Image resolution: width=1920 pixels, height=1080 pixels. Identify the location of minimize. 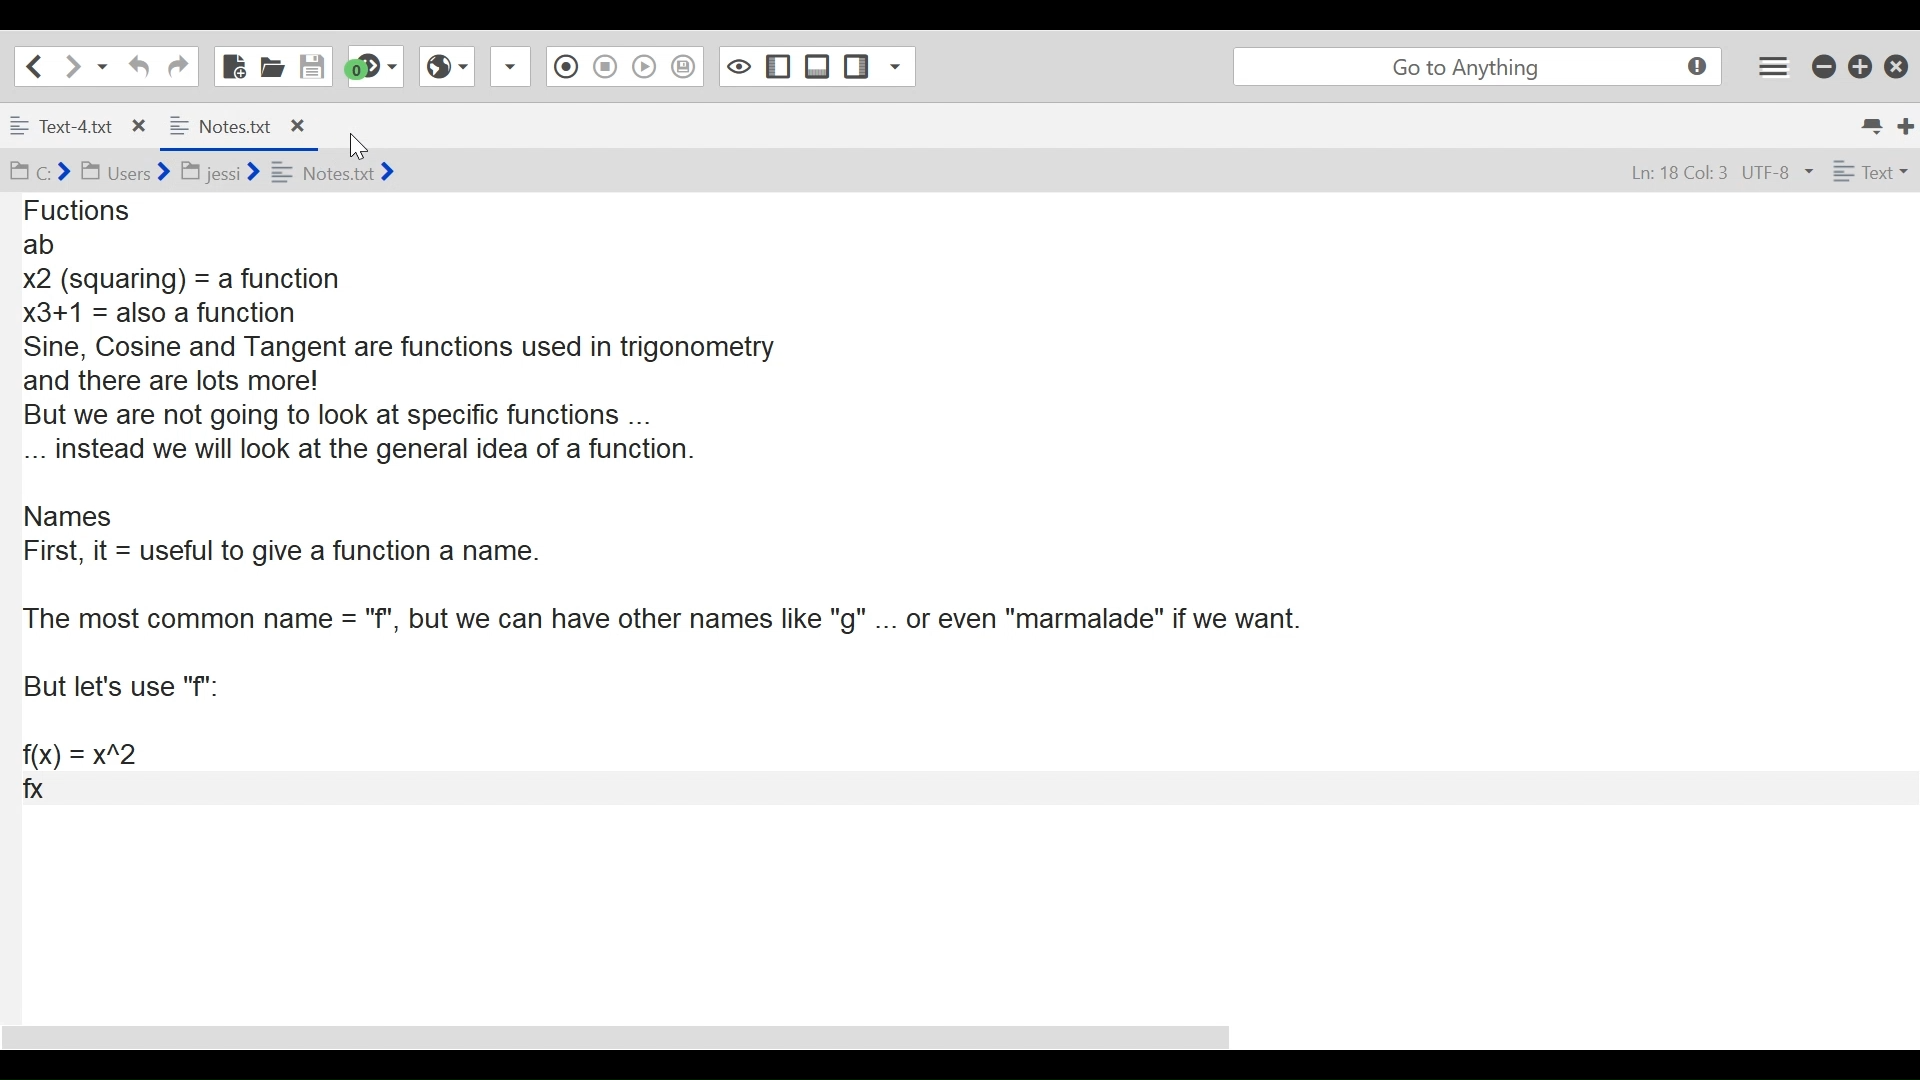
(1823, 66).